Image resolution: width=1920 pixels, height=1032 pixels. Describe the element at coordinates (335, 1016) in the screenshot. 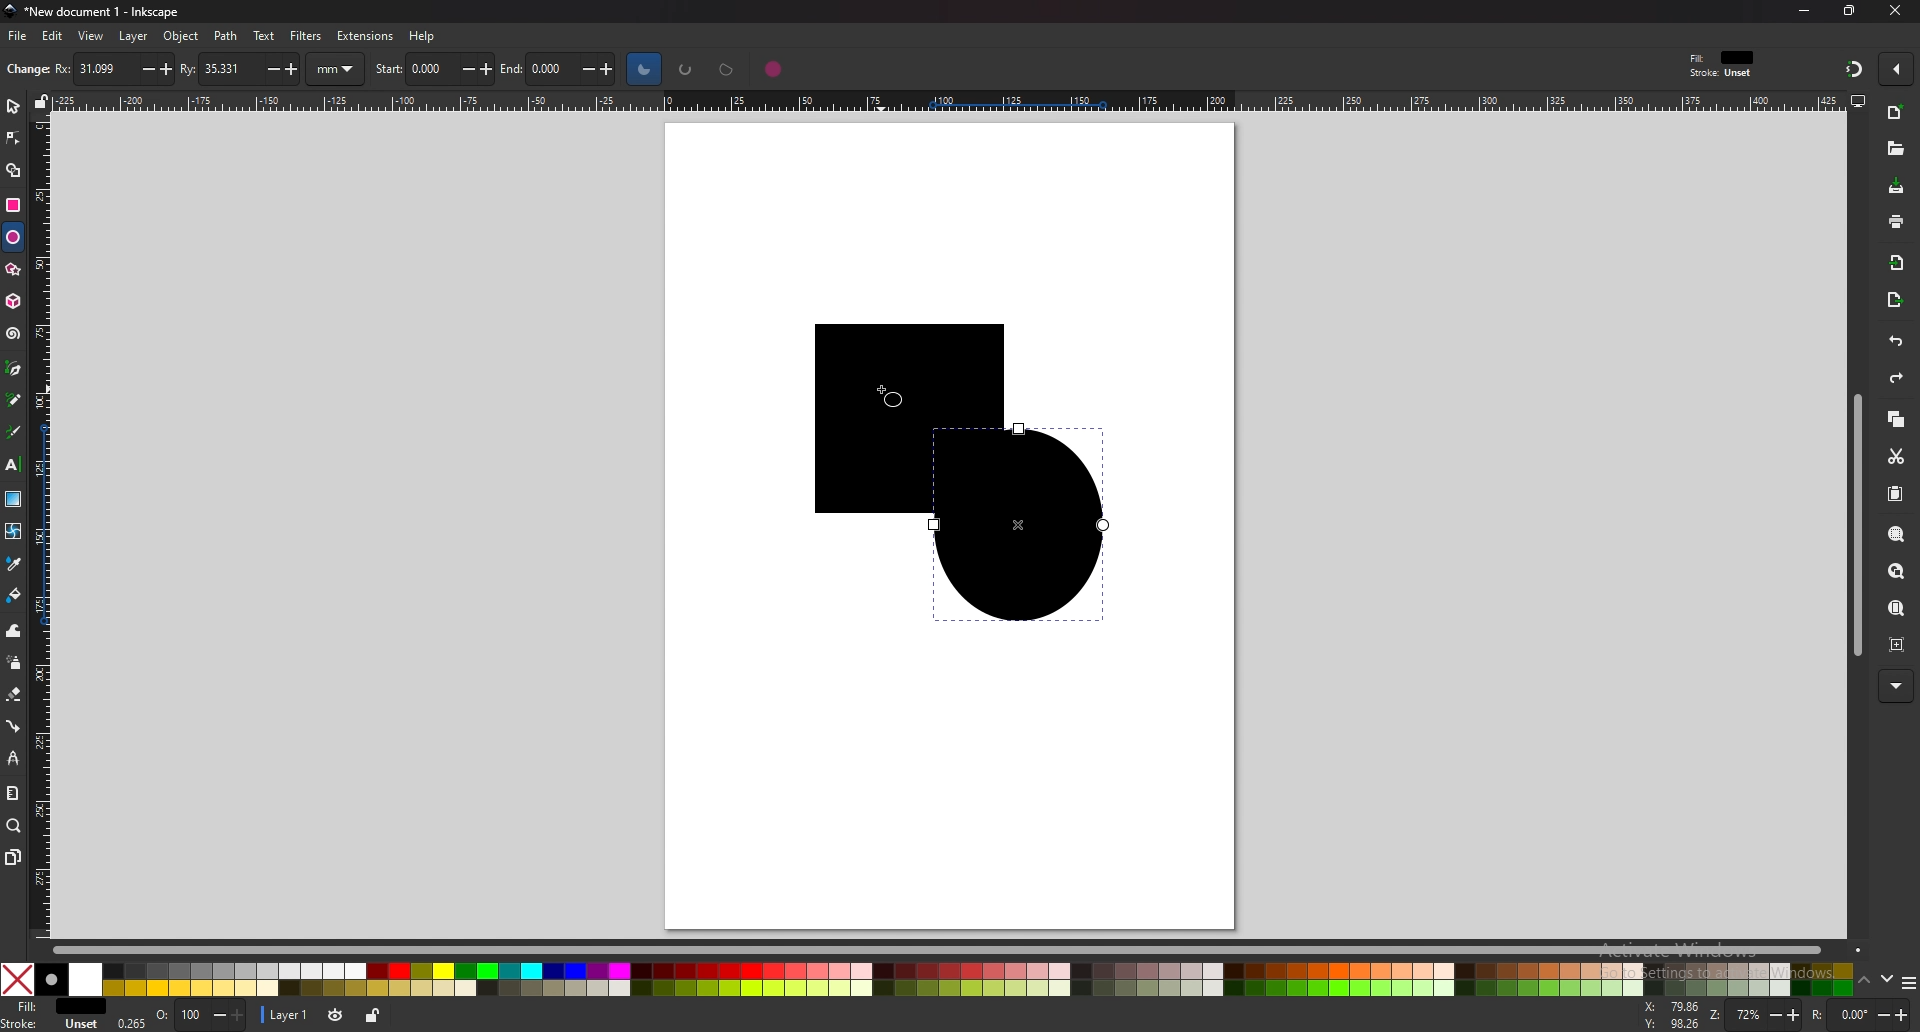

I see `toggle visibility` at that location.